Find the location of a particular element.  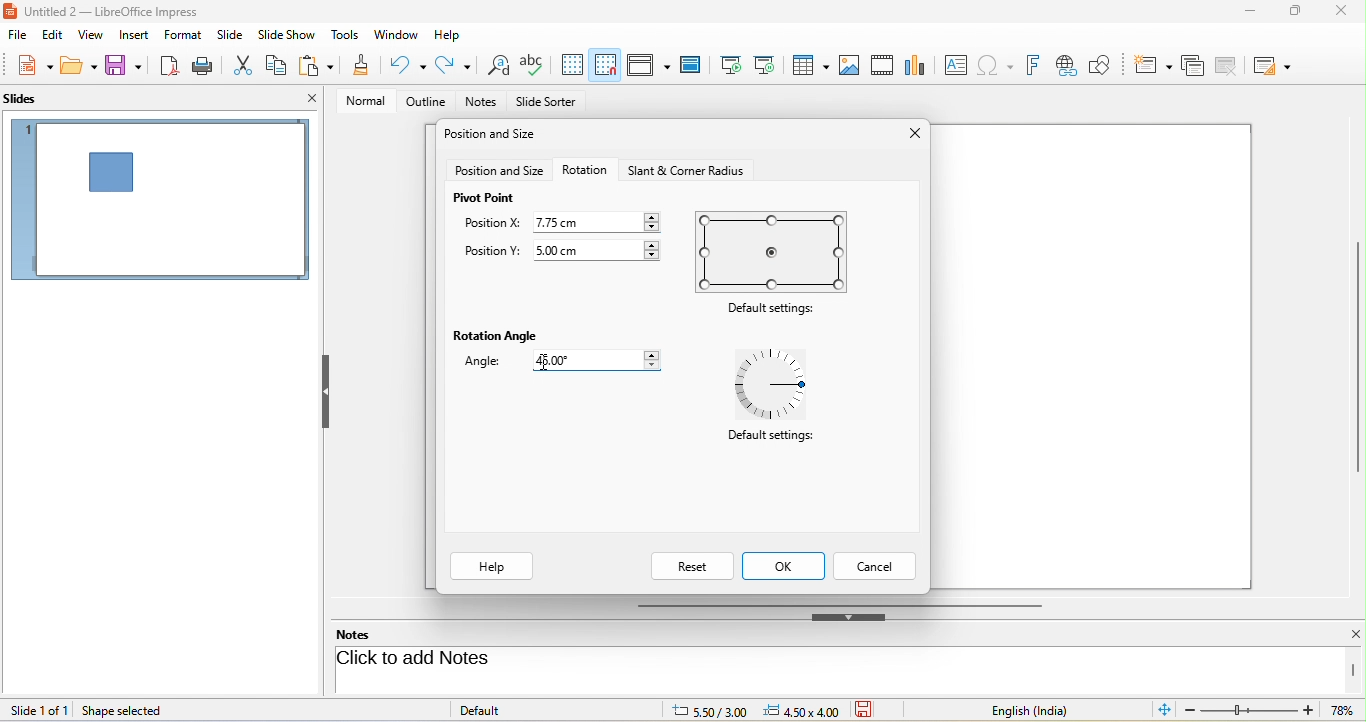

text box is located at coordinates (953, 65).